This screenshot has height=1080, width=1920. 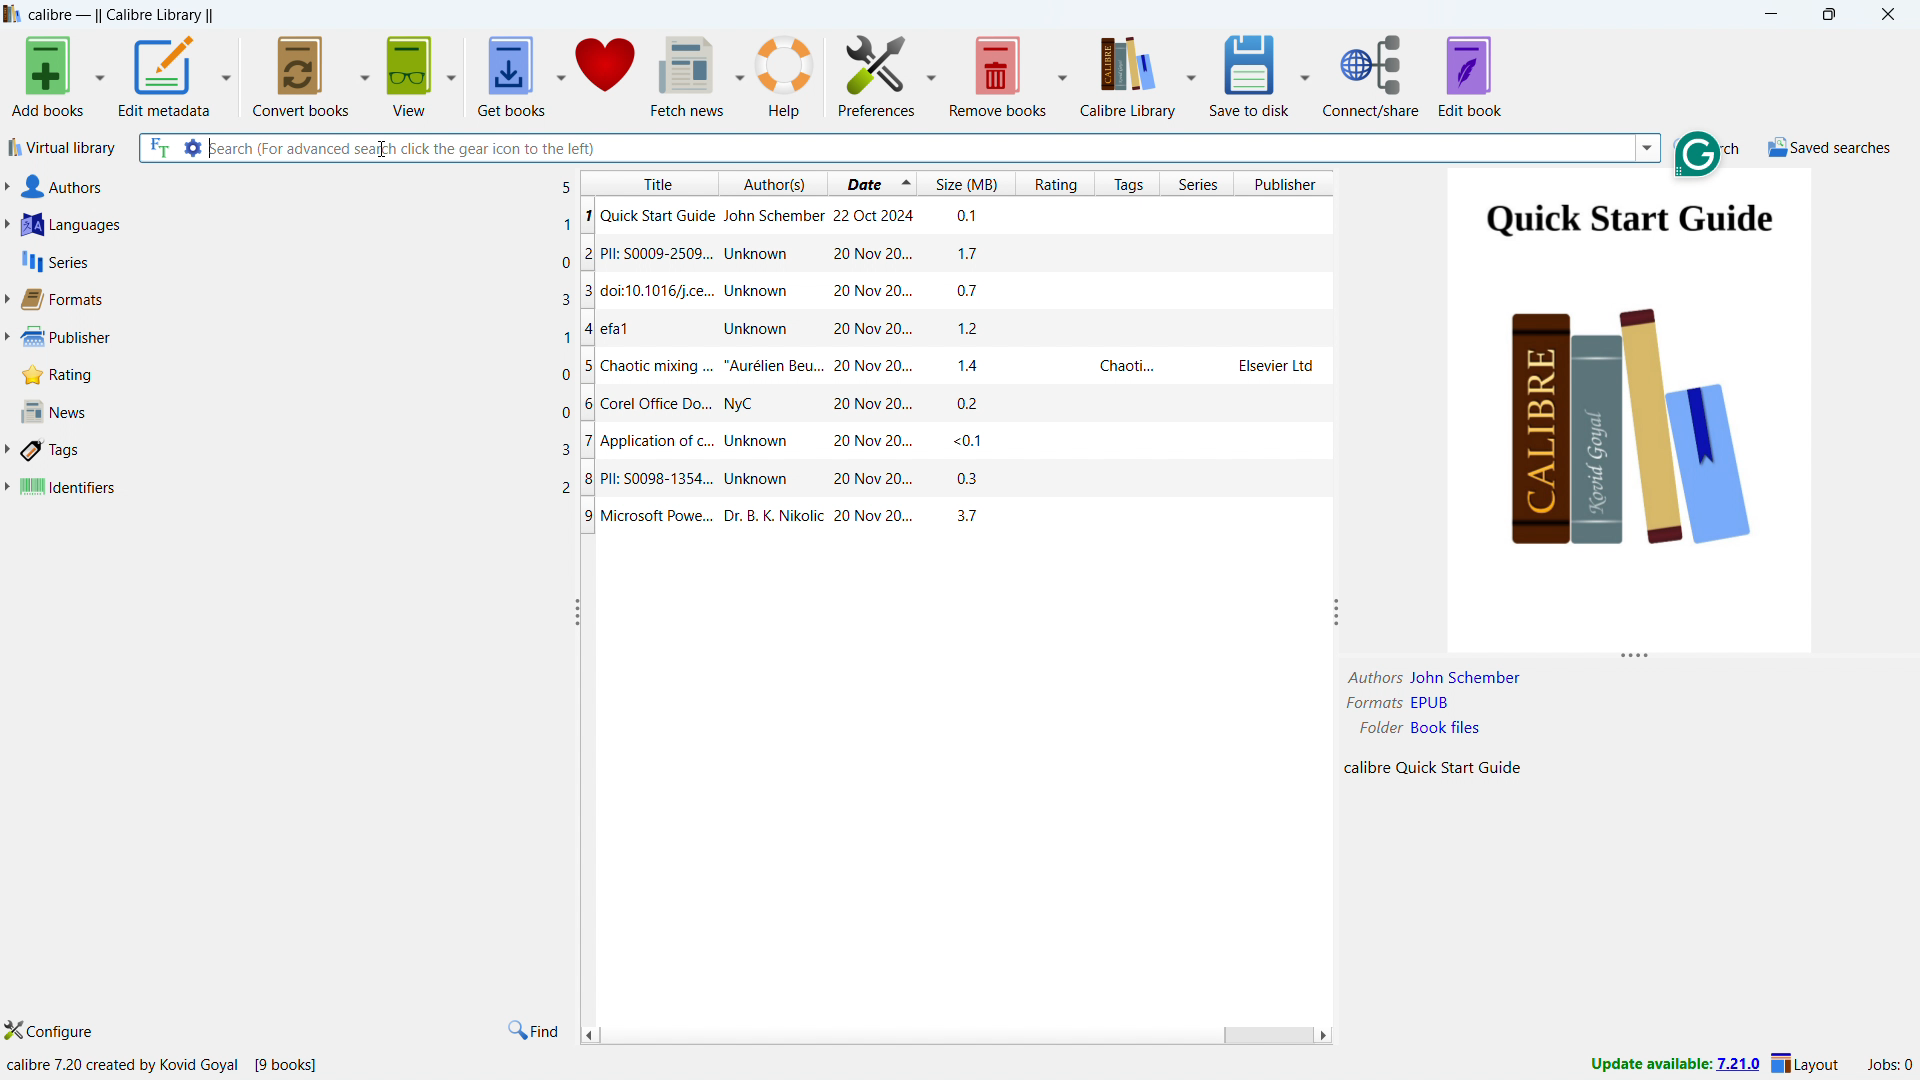 I want to click on Calibre Quick Start Guide, so click(x=1429, y=770).